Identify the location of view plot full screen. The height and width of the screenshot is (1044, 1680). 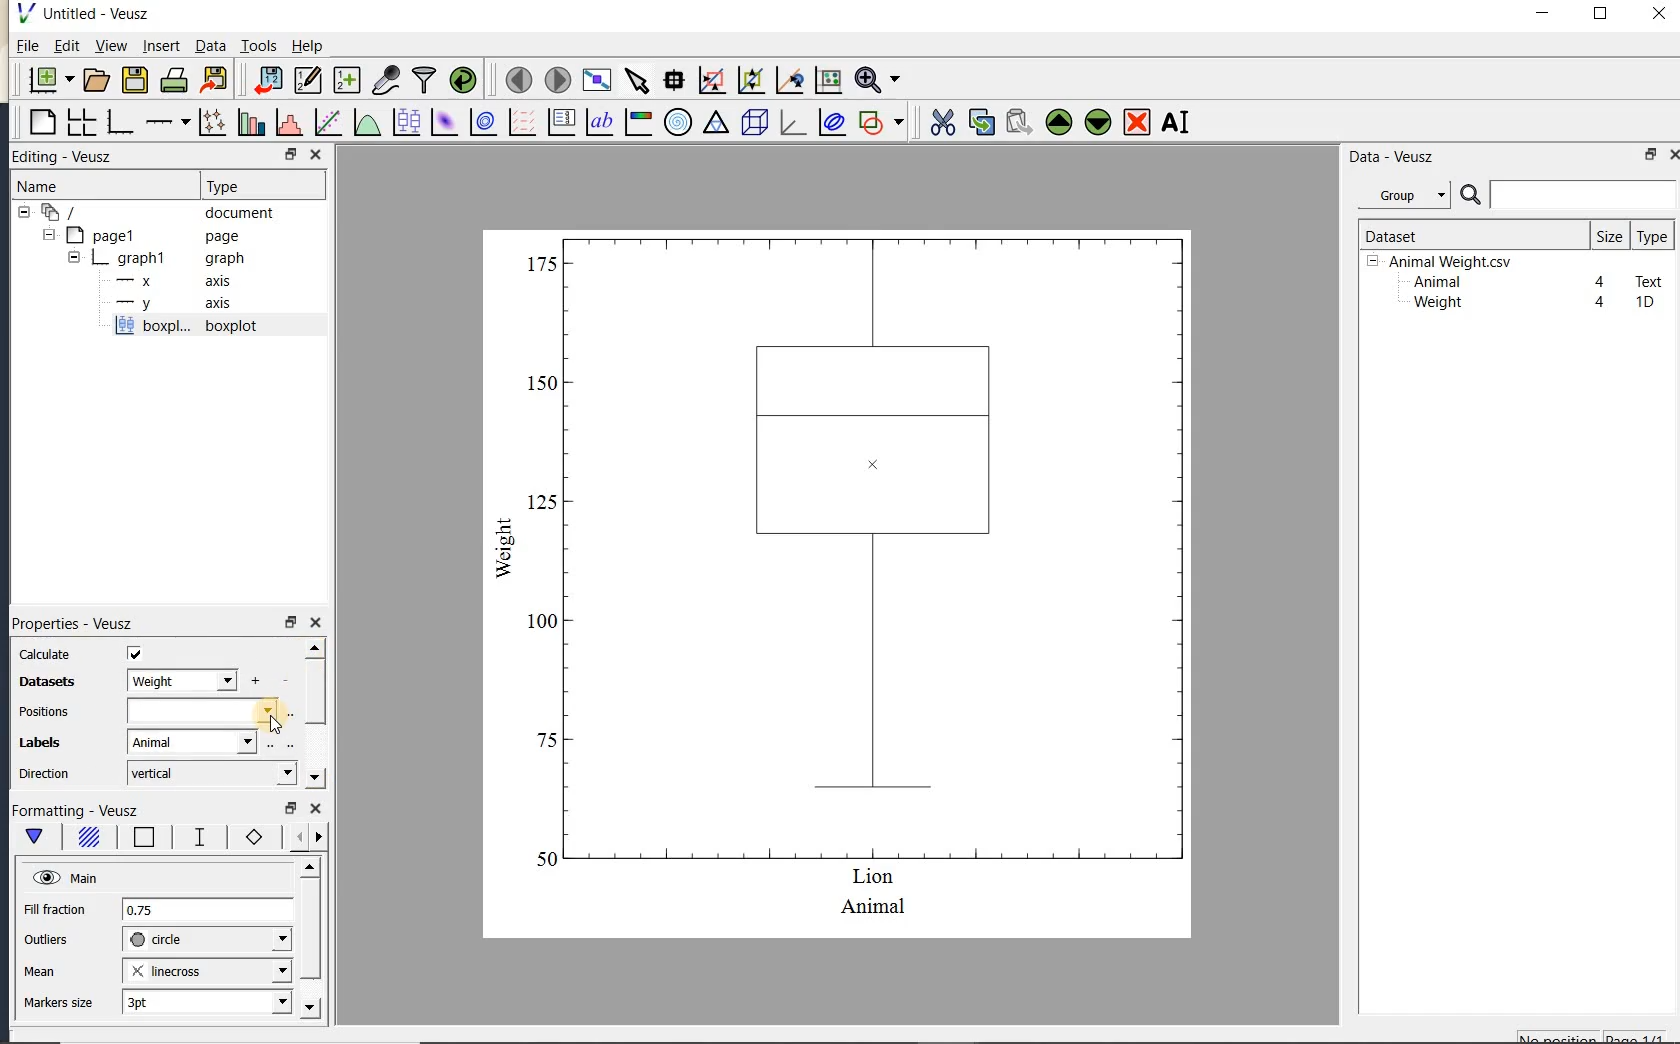
(596, 81).